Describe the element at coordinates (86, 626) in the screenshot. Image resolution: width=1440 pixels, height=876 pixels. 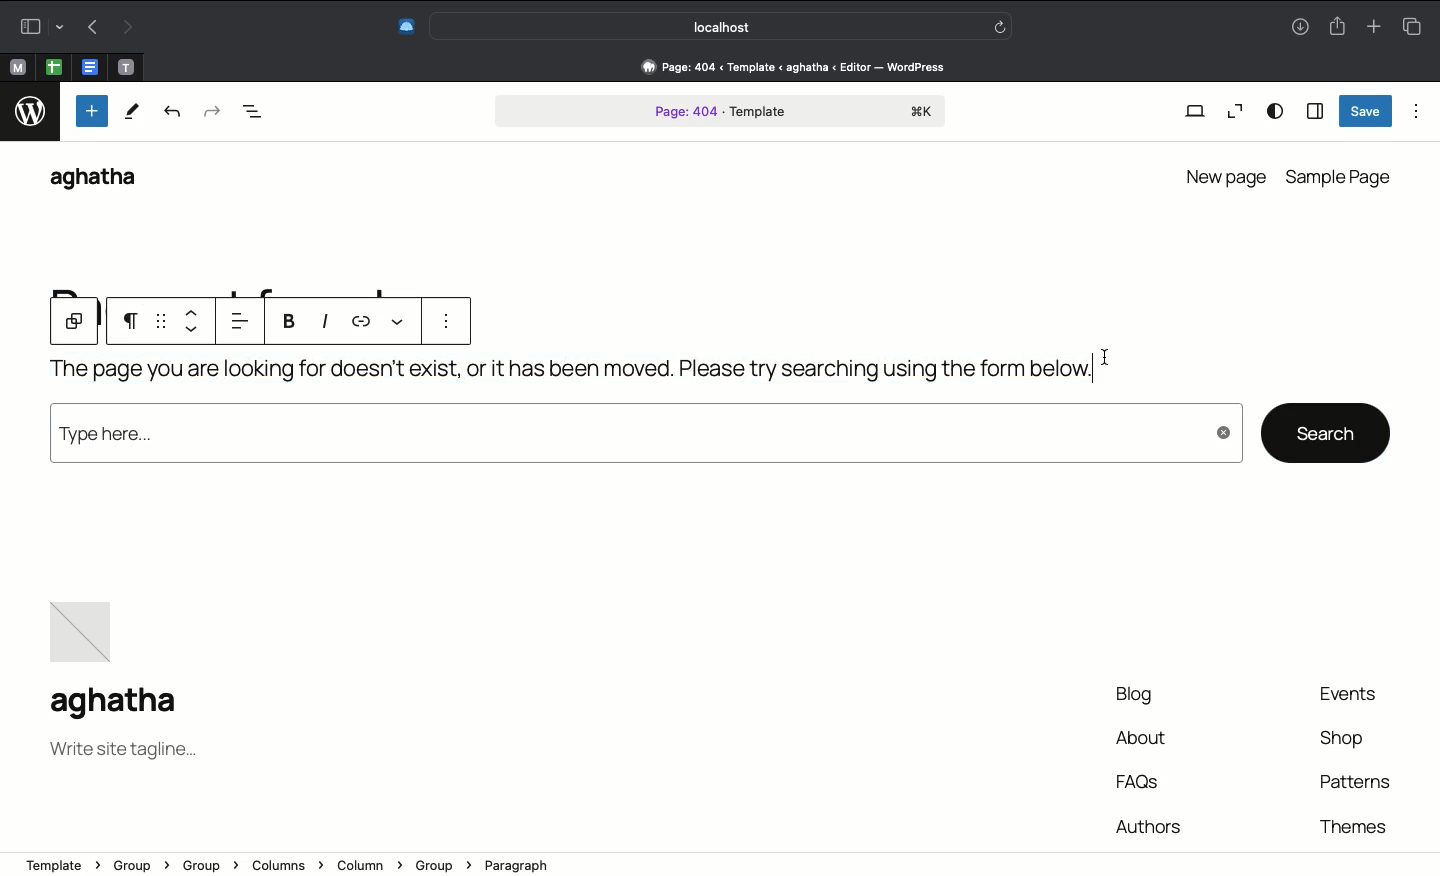
I see `Image` at that location.